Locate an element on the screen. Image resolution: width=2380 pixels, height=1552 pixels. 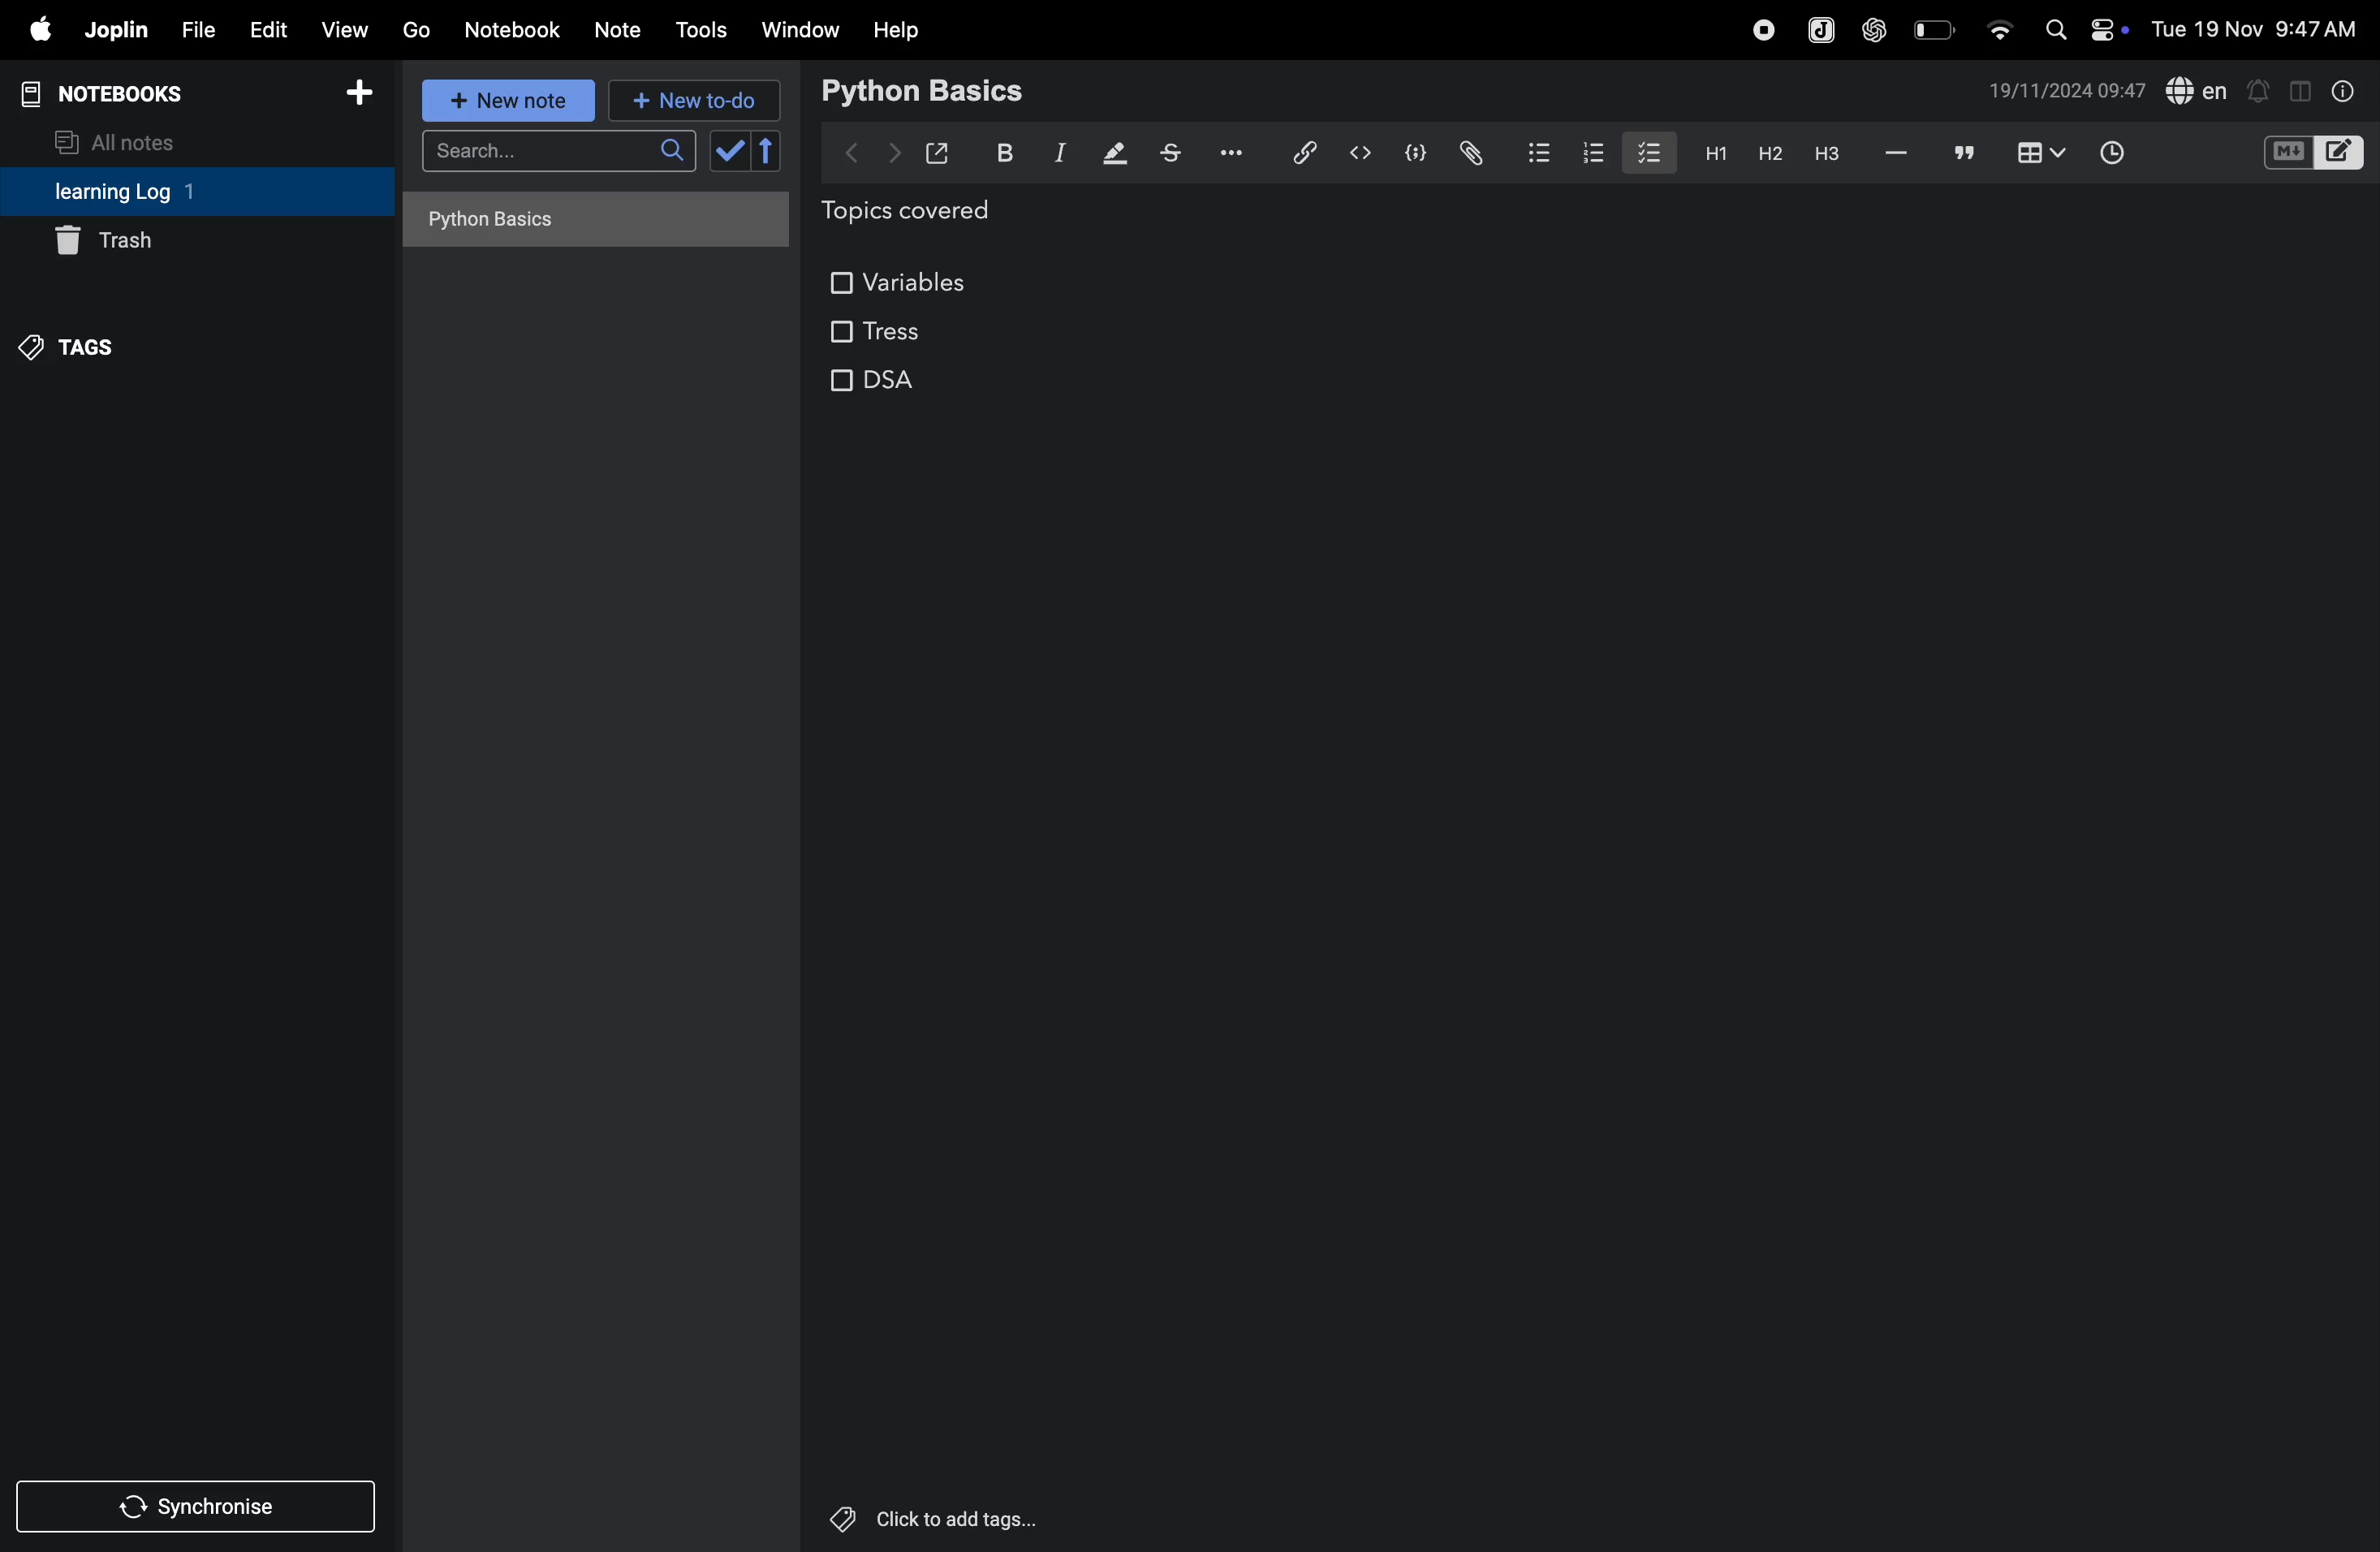
date and time is located at coordinates (2260, 28).